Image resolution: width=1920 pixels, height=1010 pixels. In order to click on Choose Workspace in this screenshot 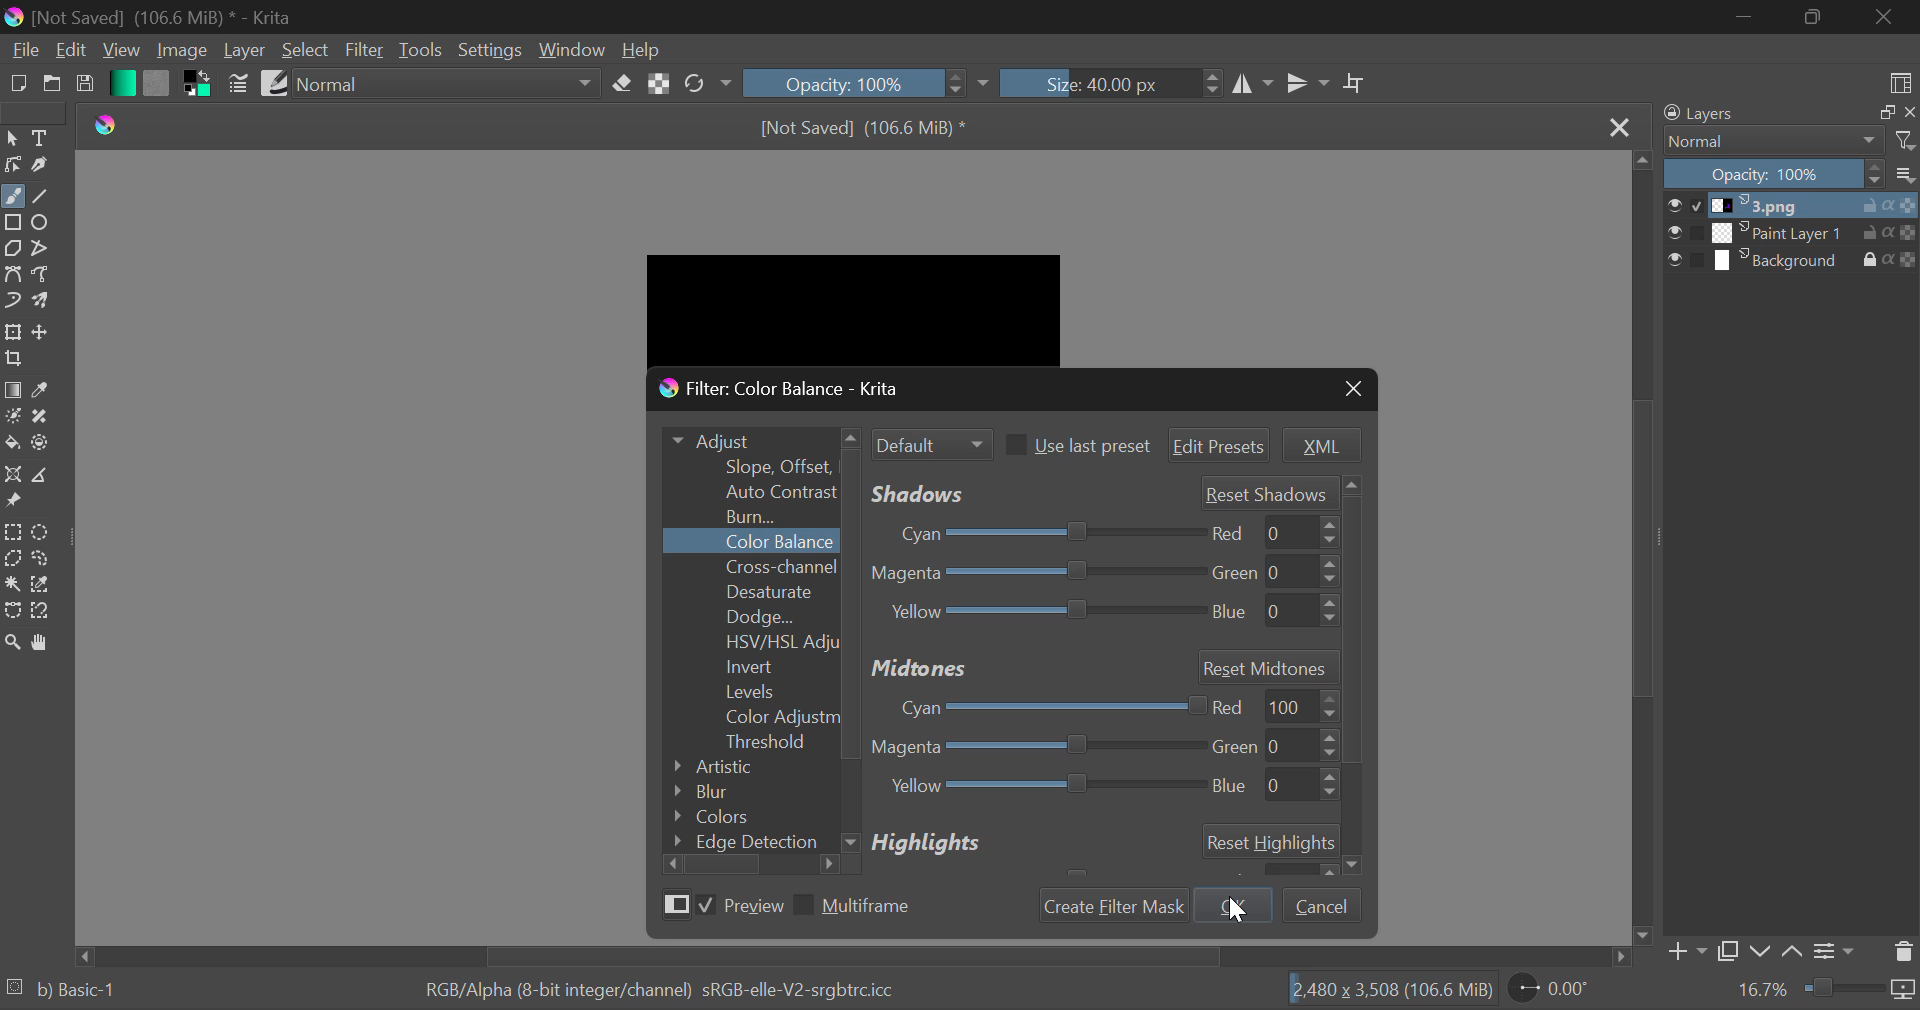, I will do `click(1902, 81)`.